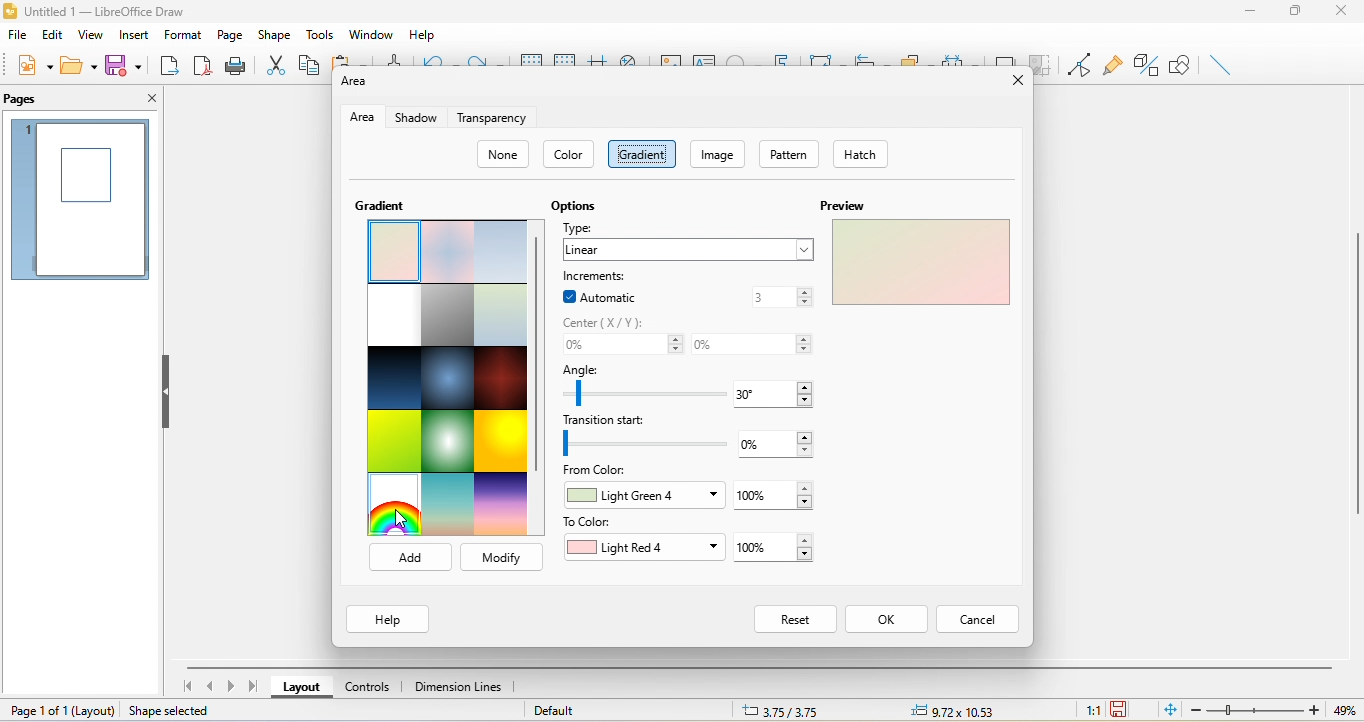 The width and height of the screenshot is (1364, 722). Describe the element at coordinates (1182, 62) in the screenshot. I see `show draw function` at that location.